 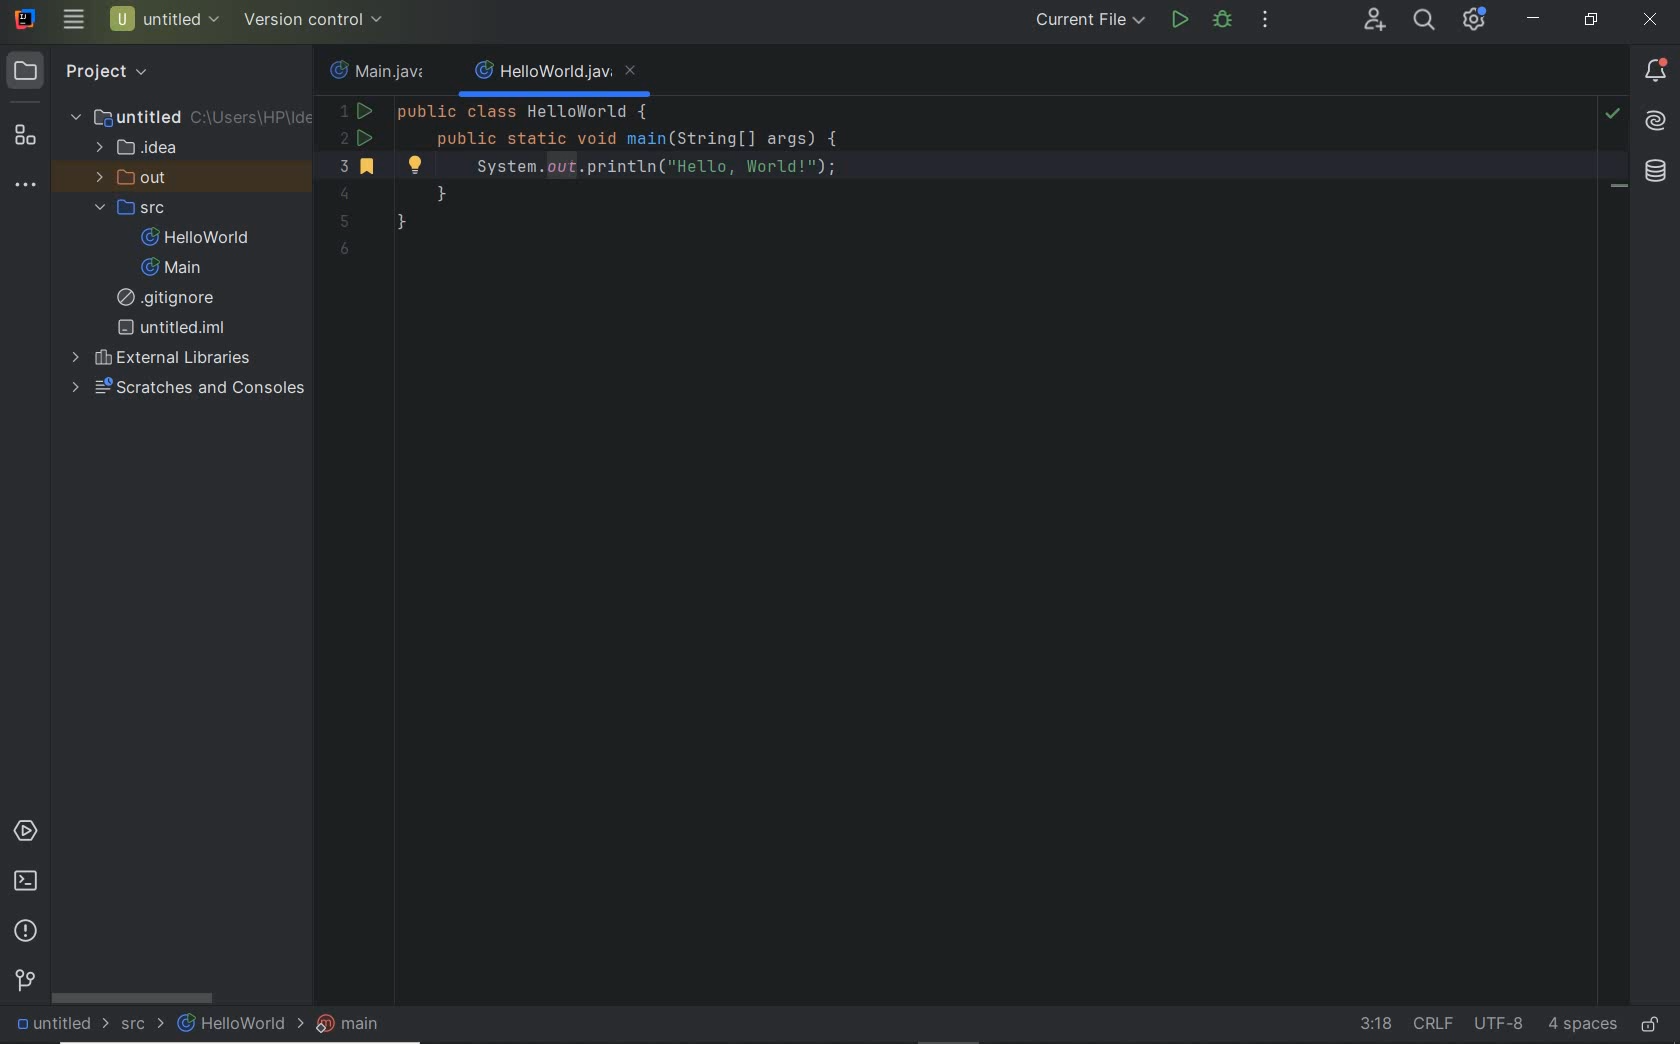 What do you see at coordinates (26, 881) in the screenshot?
I see `terminal` at bounding box center [26, 881].